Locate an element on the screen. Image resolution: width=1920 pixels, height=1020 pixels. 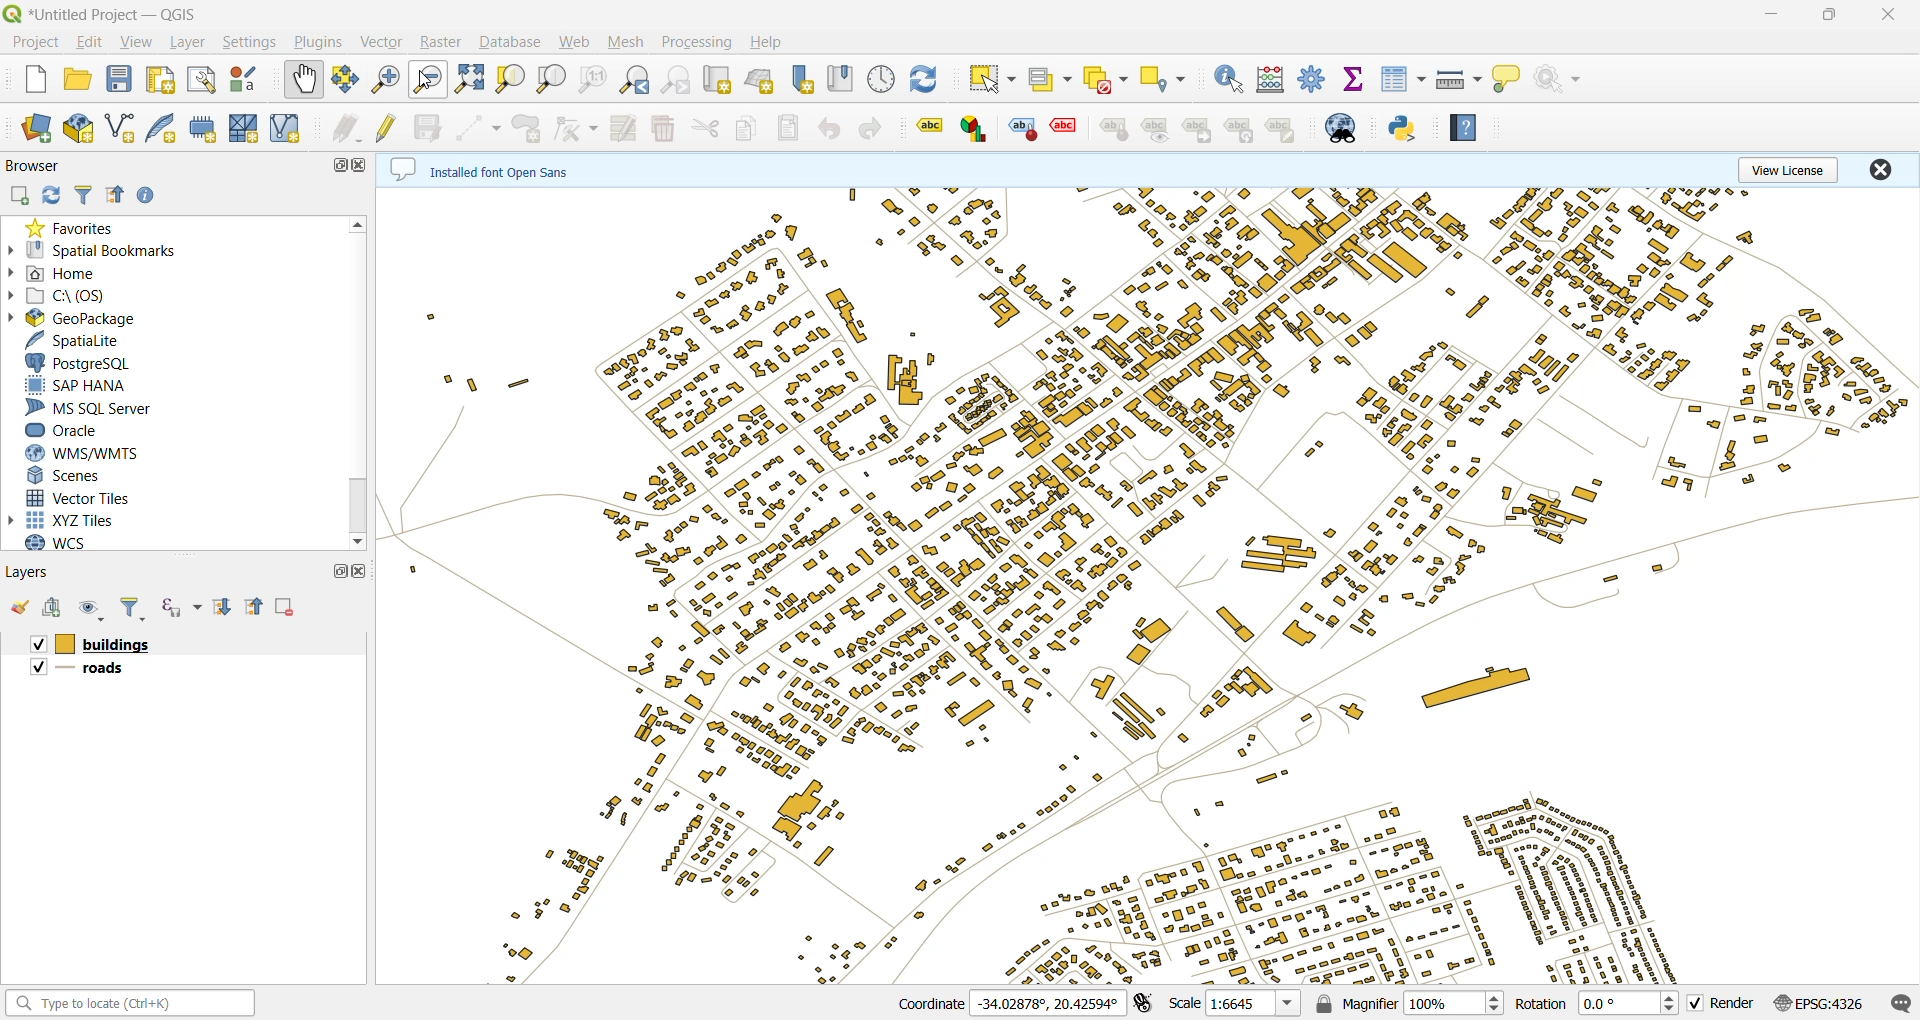
geopackage is located at coordinates (76, 318).